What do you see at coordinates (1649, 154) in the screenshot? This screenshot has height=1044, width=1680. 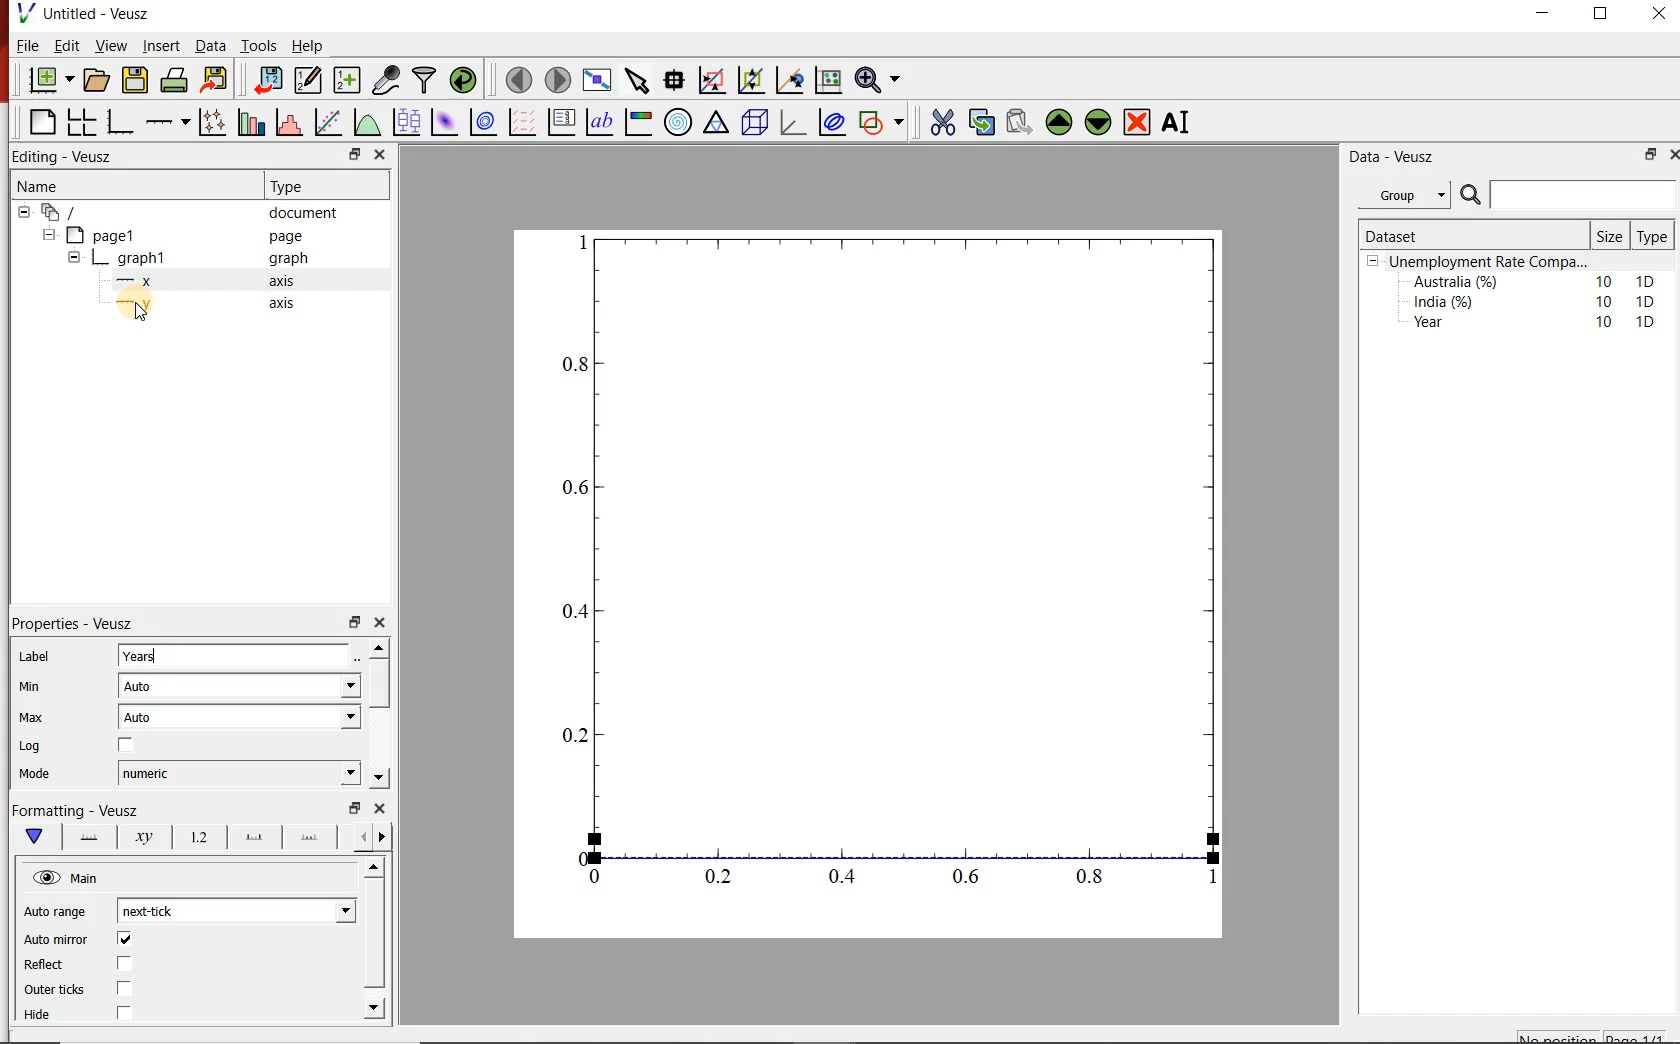 I see `minimise` at bounding box center [1649, 154].